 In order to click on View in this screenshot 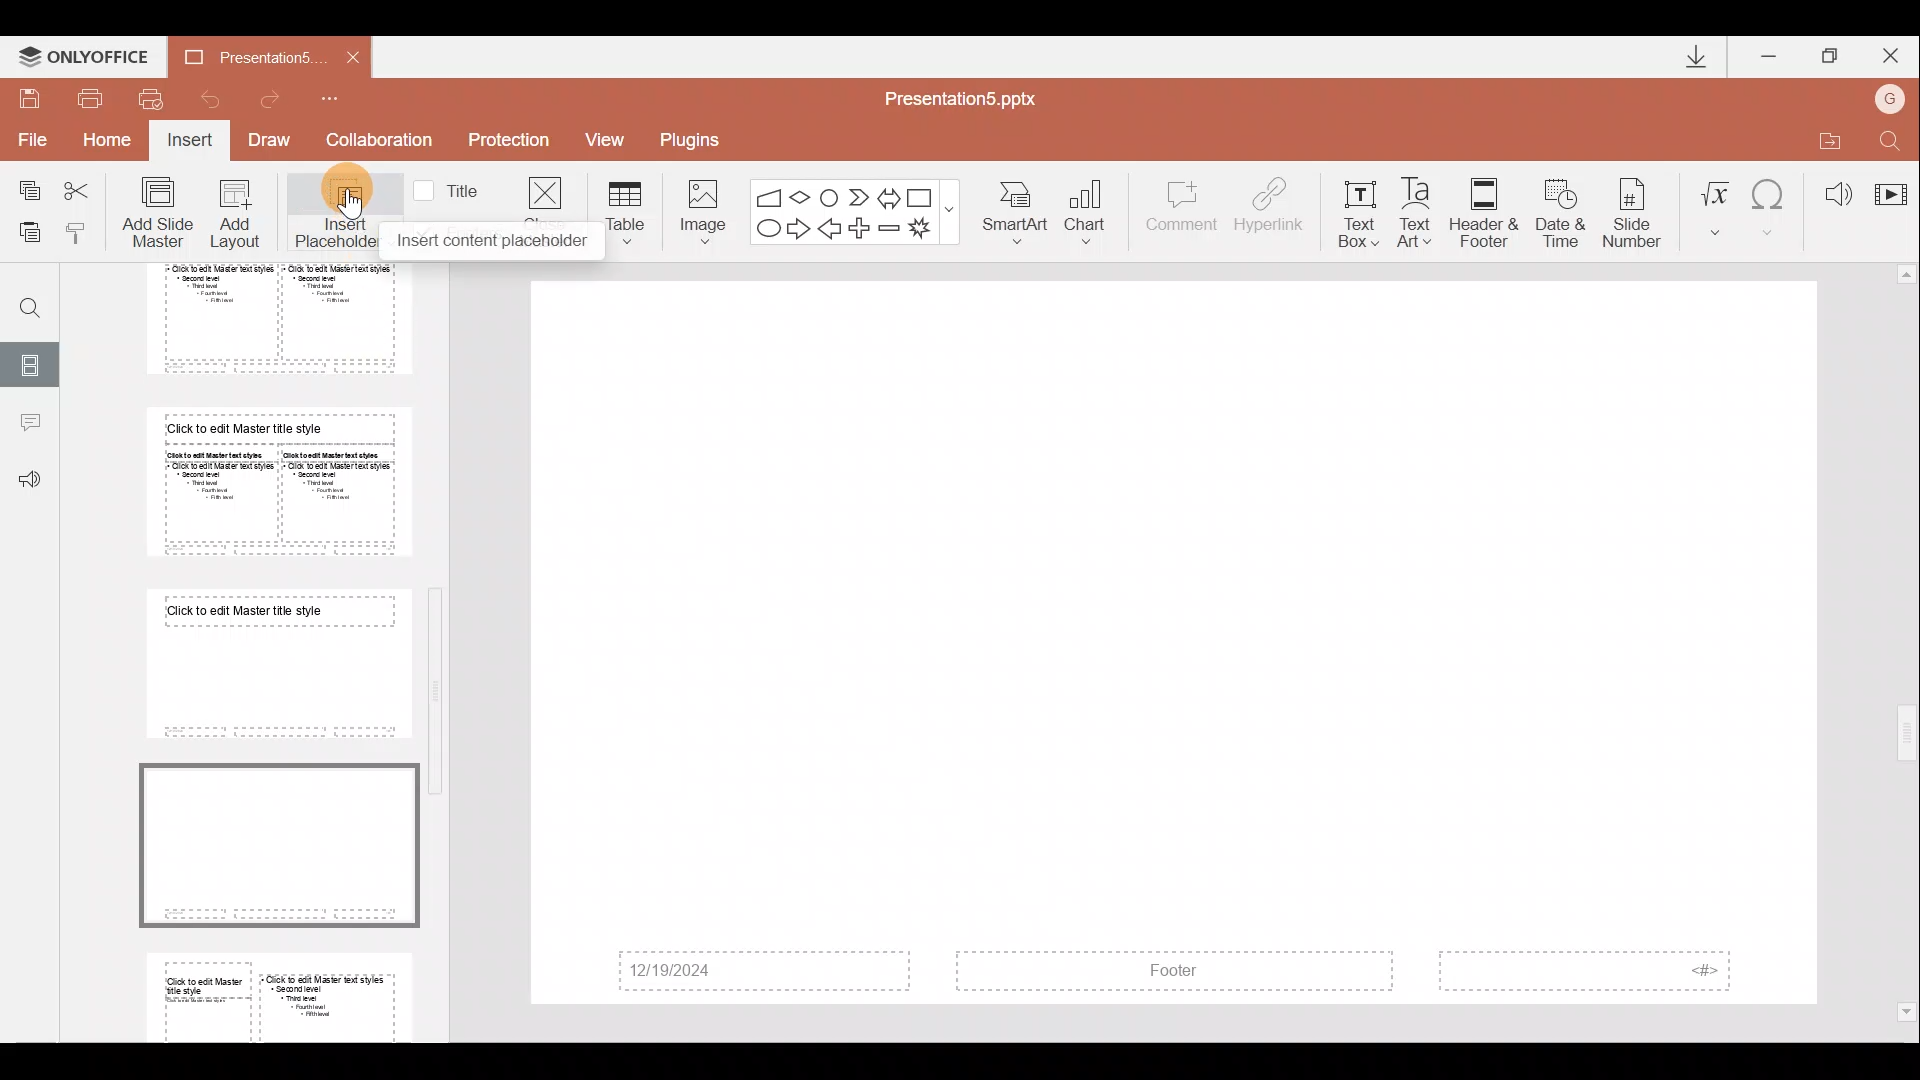, I will do `click(612, 139)`.